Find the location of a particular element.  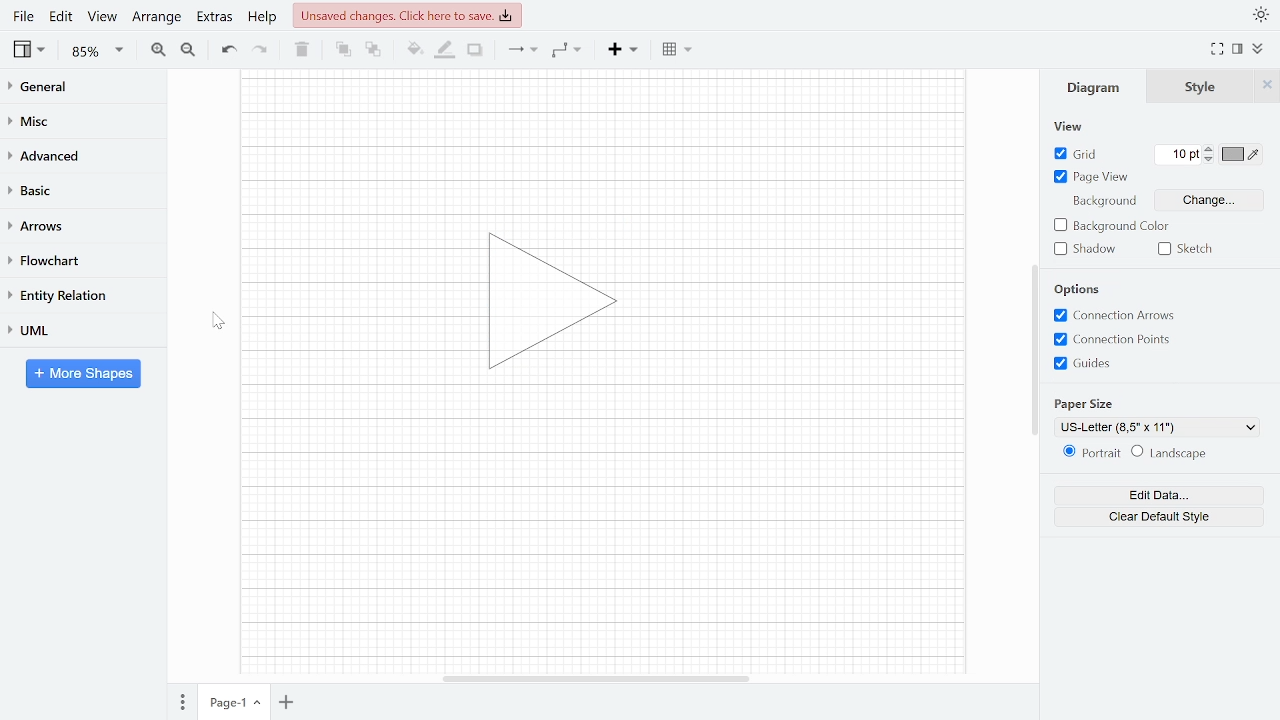

Triangle is located at coordinates (563, 307).